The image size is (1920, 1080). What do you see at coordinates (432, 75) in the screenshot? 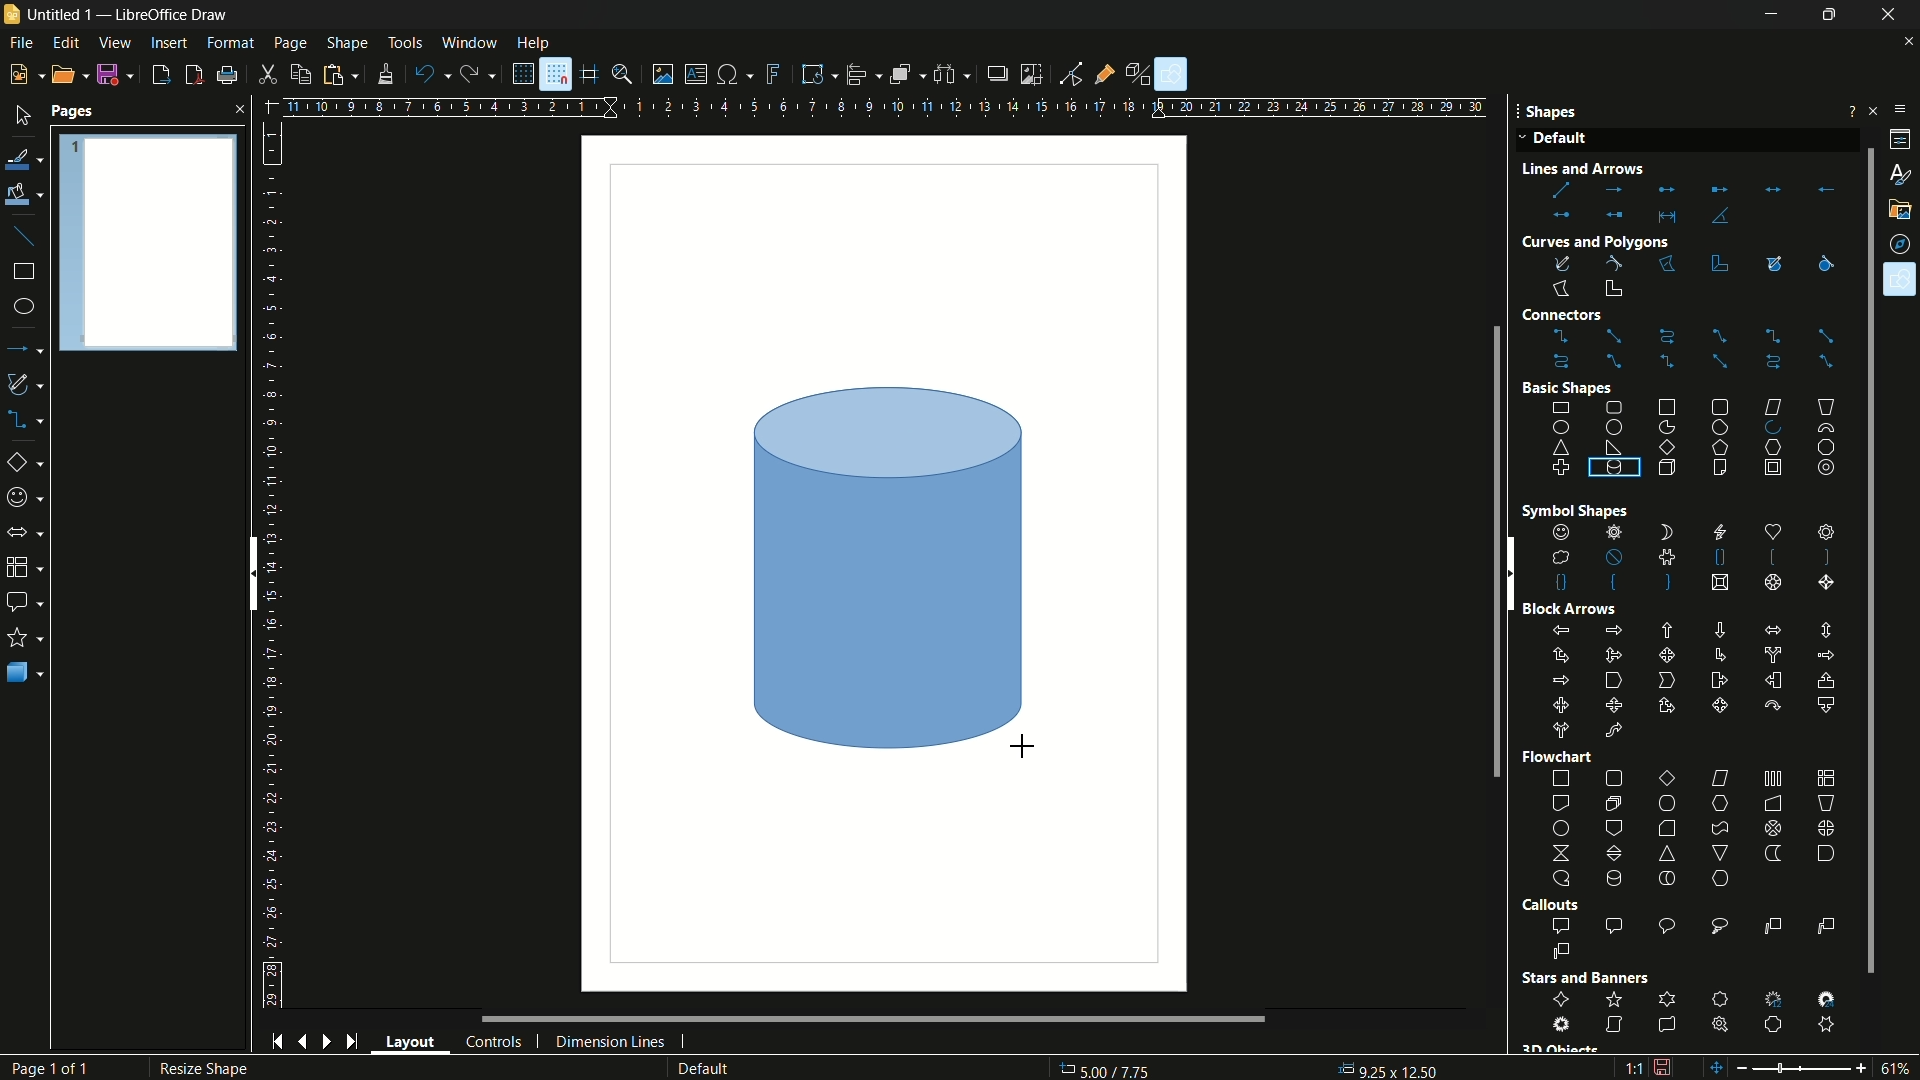
I see `undo` at bounding box center [432, 75].